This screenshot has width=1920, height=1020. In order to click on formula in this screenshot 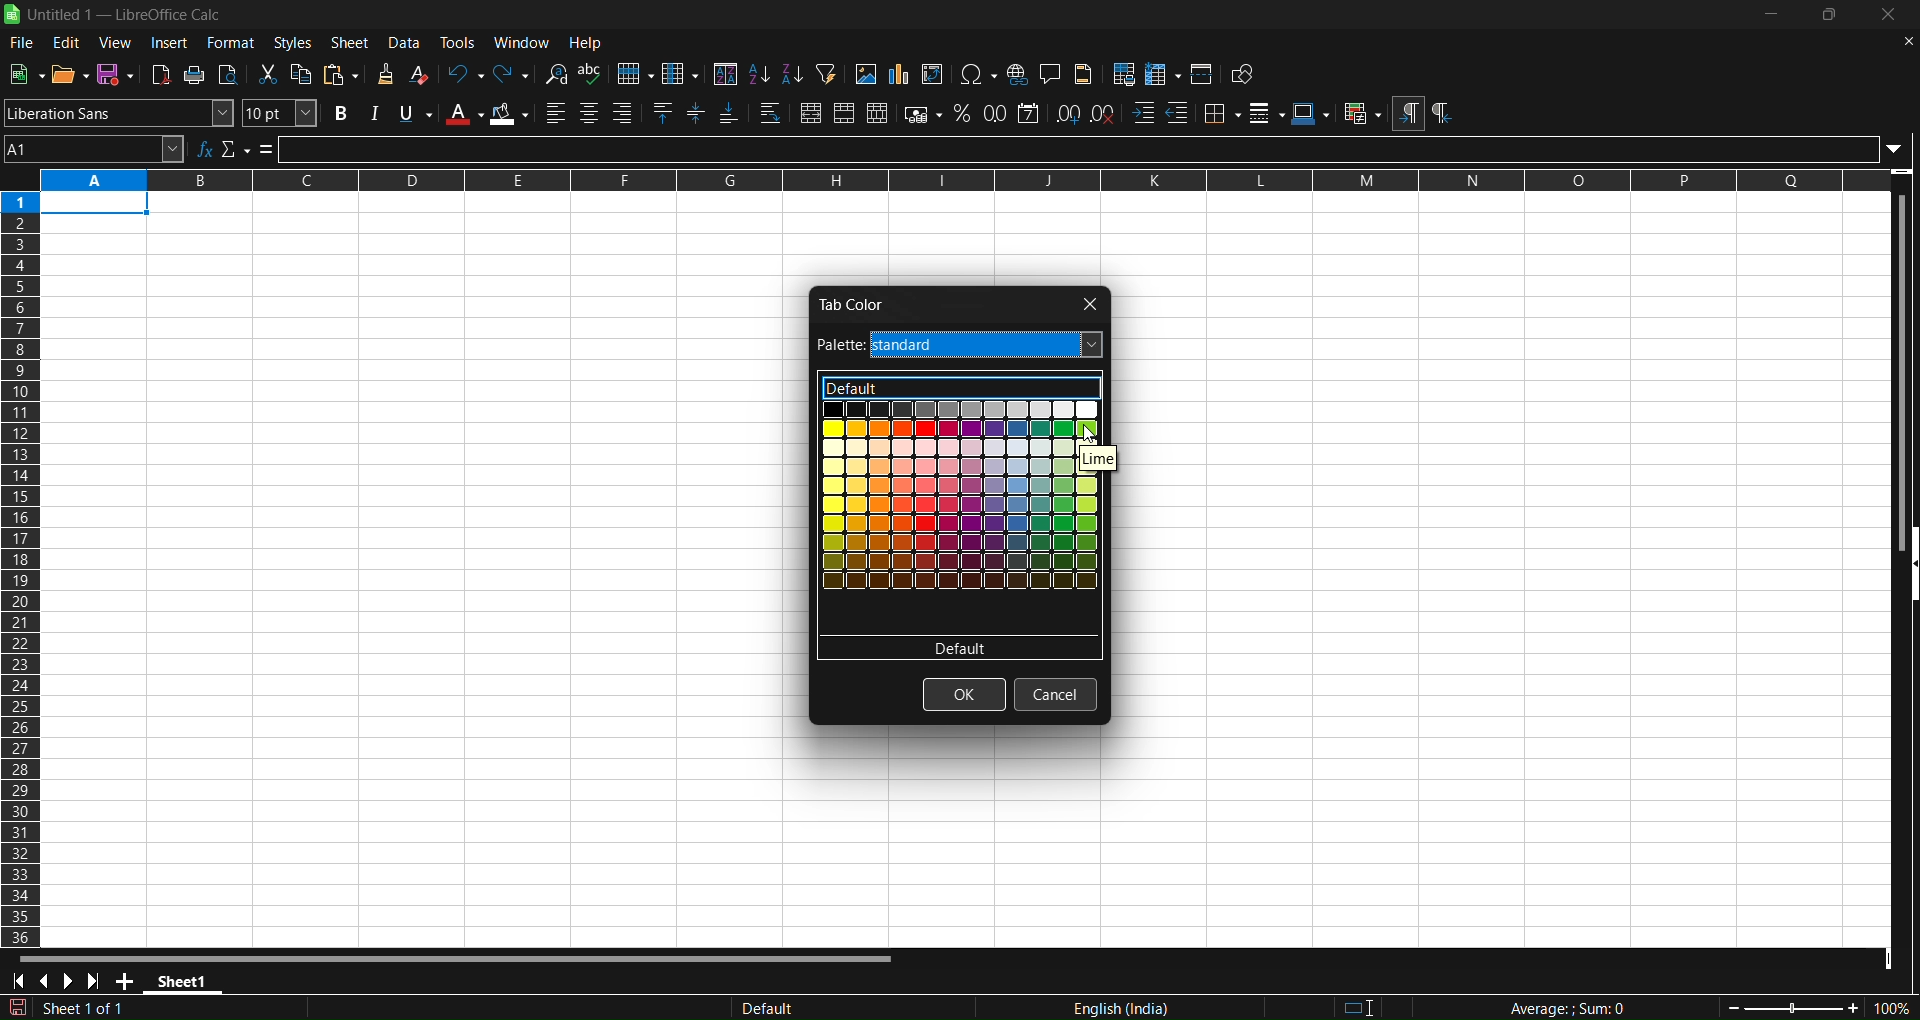, I will do `click(1549, 1008)`.